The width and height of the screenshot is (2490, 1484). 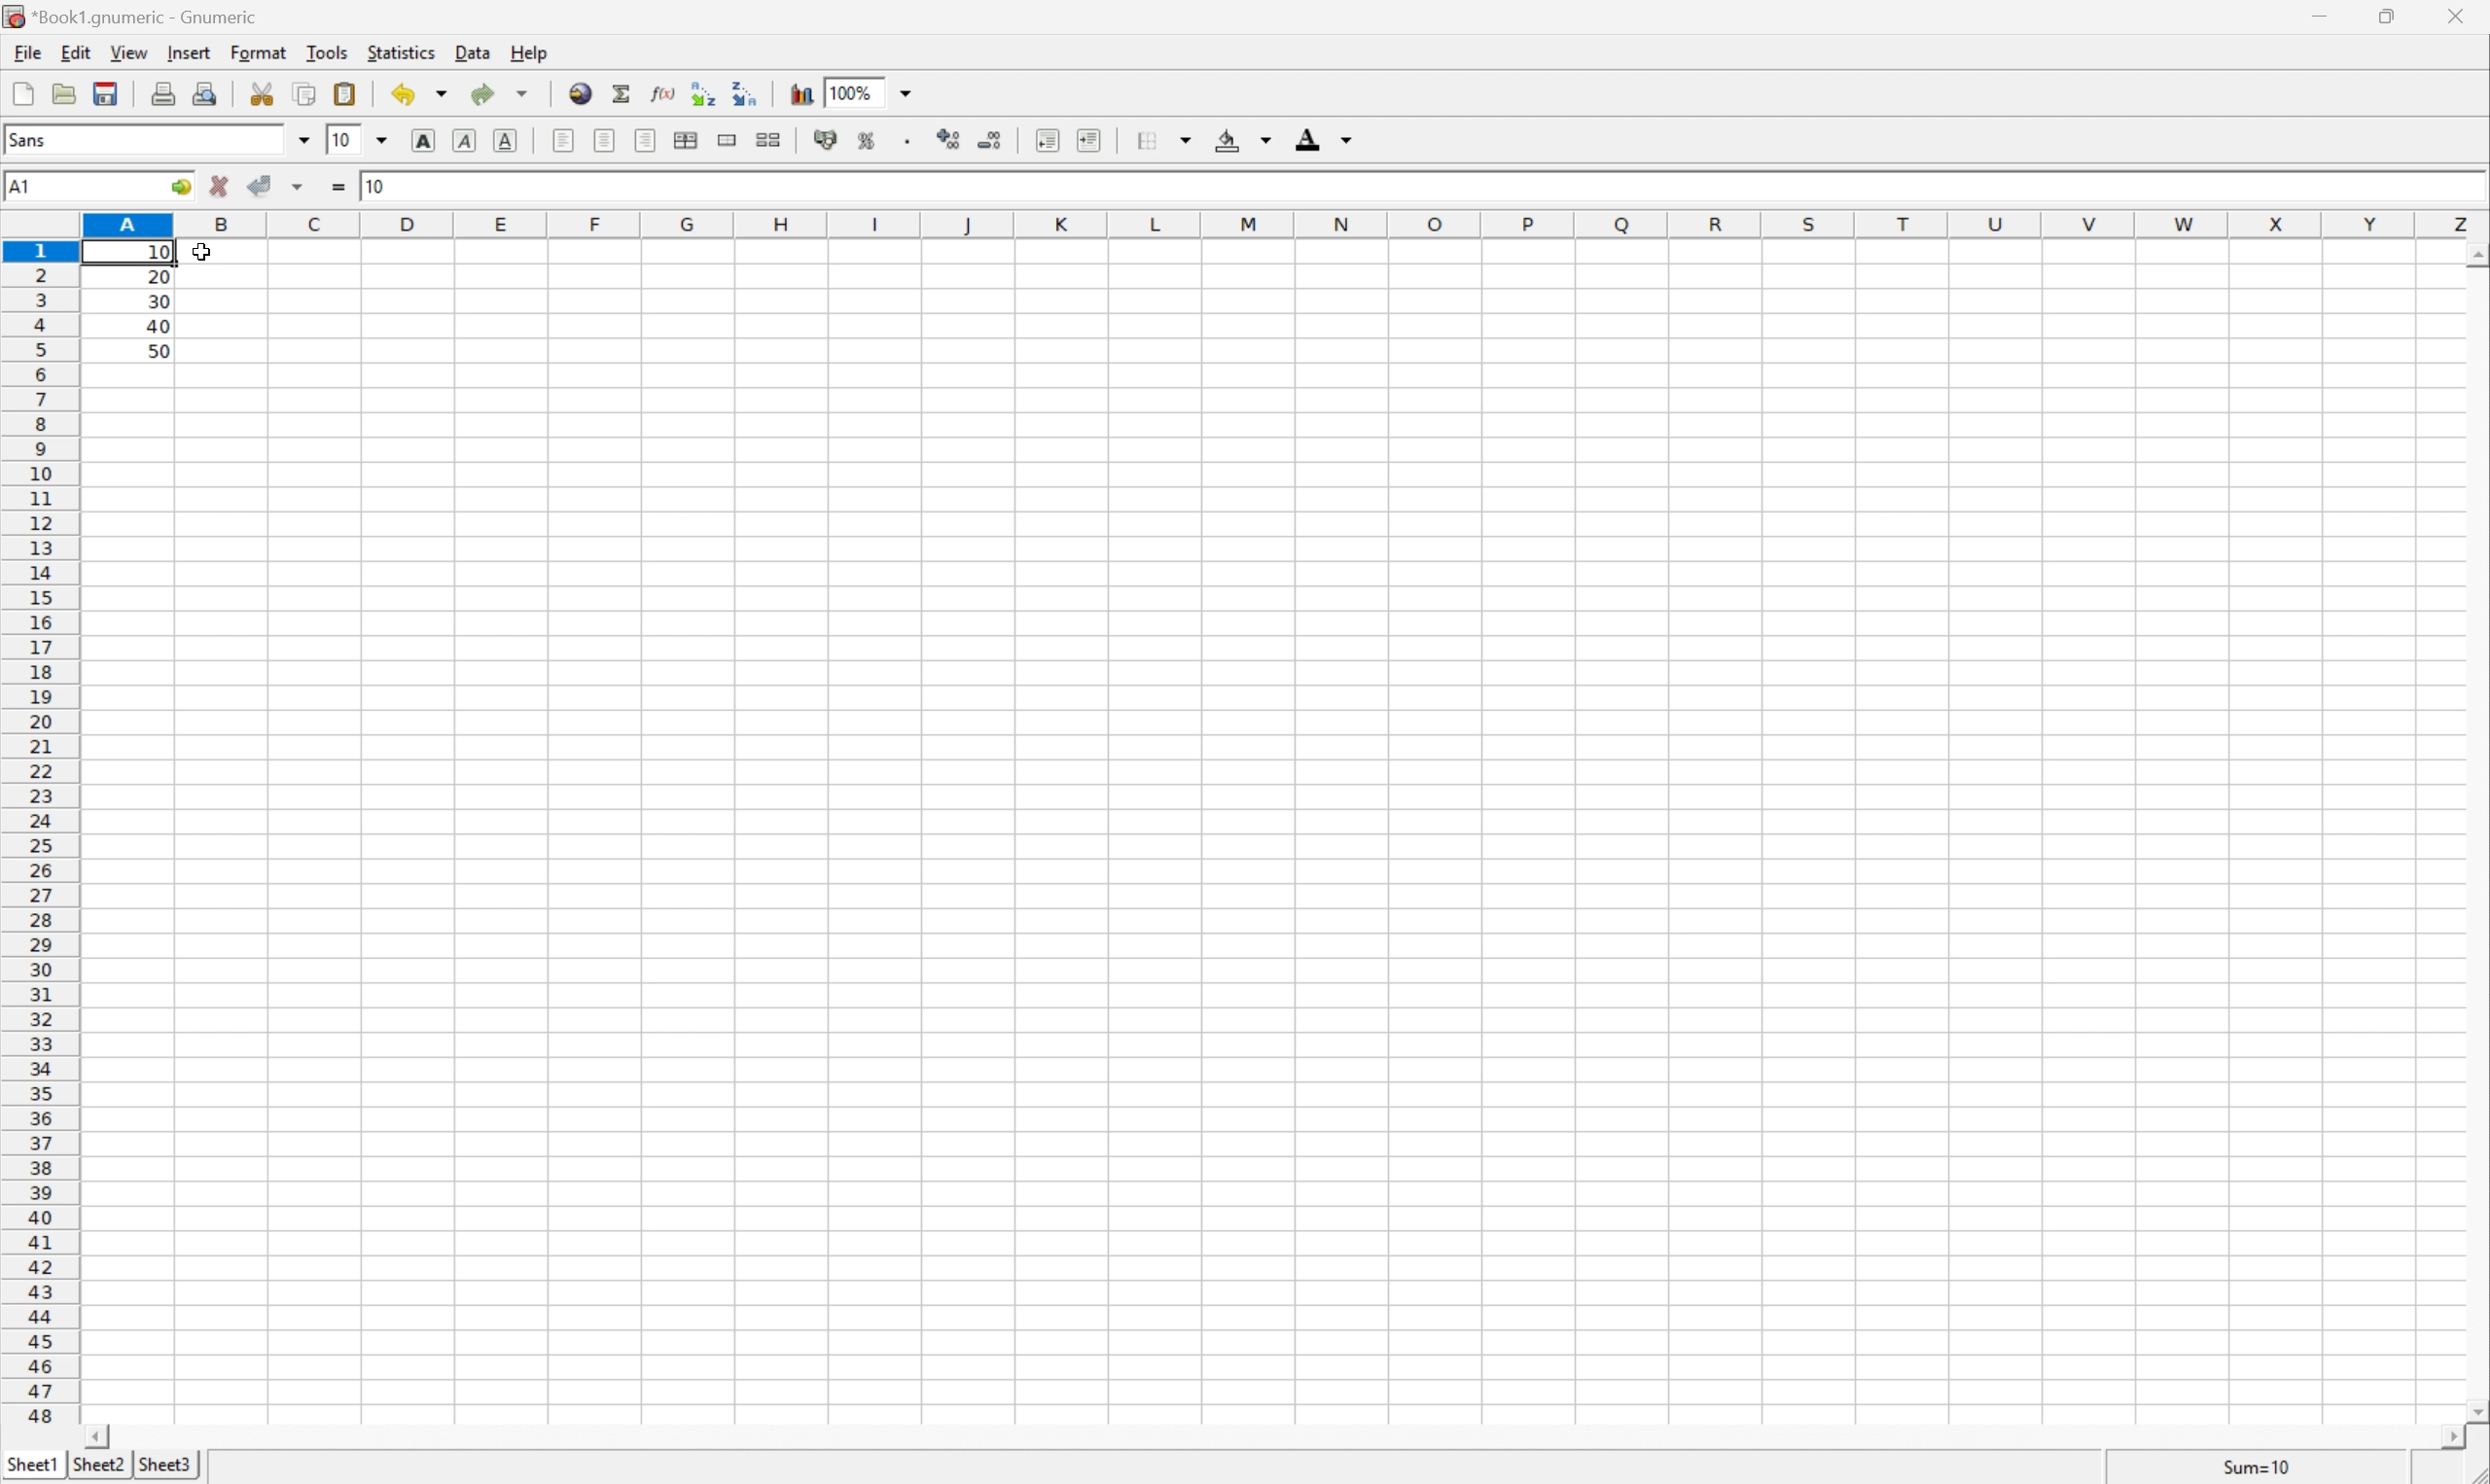 What do you see at coordinates (987, 136) in the screenshot?
I see `Decrease the number of decimals displayed` at bounding box center [987, 136].